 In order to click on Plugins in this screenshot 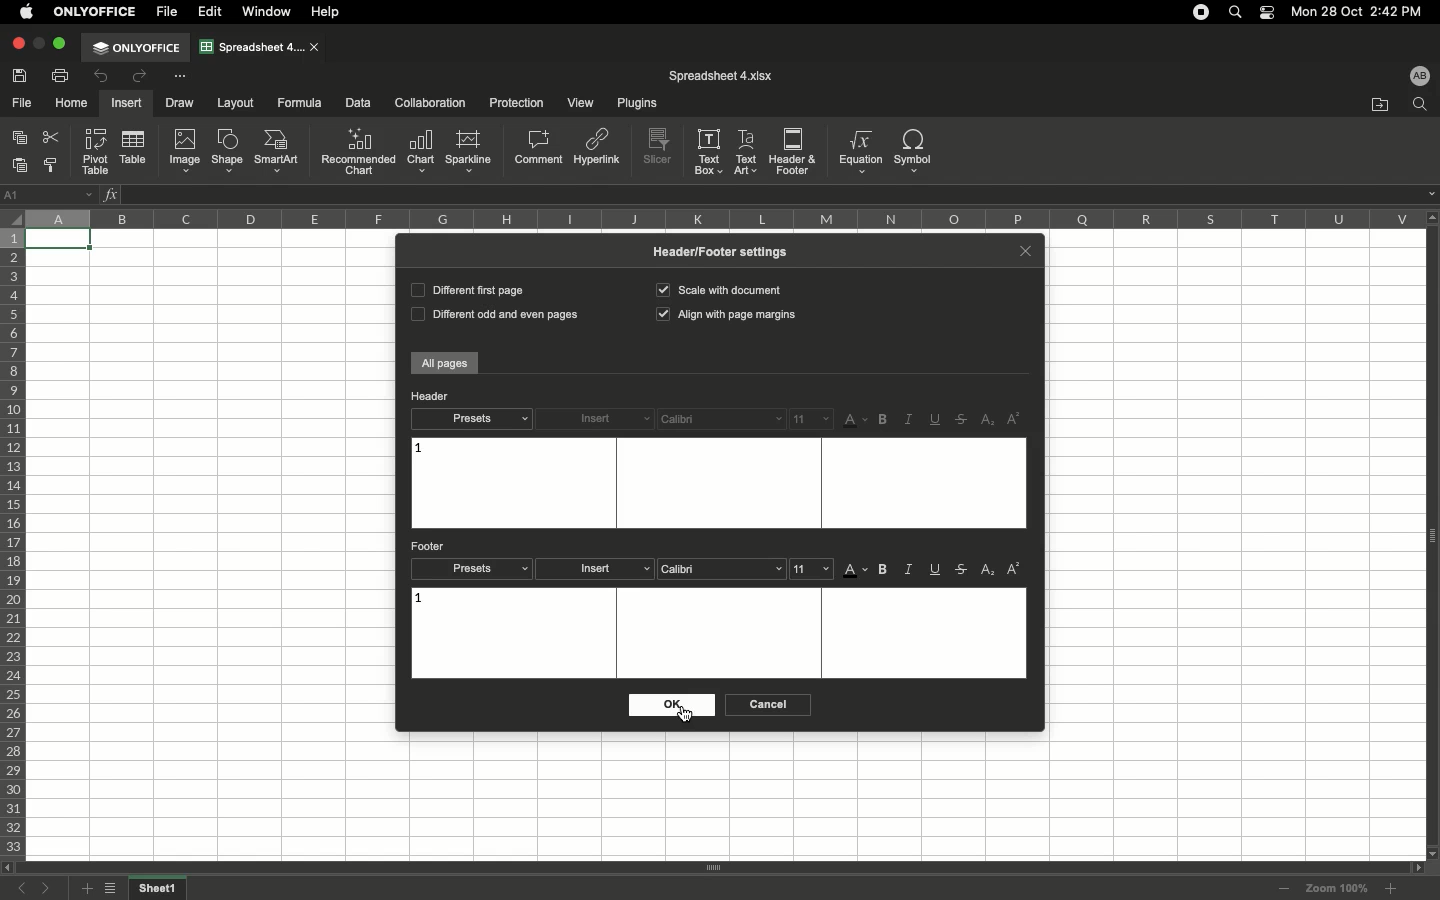, I will do `click(634, 104)`.